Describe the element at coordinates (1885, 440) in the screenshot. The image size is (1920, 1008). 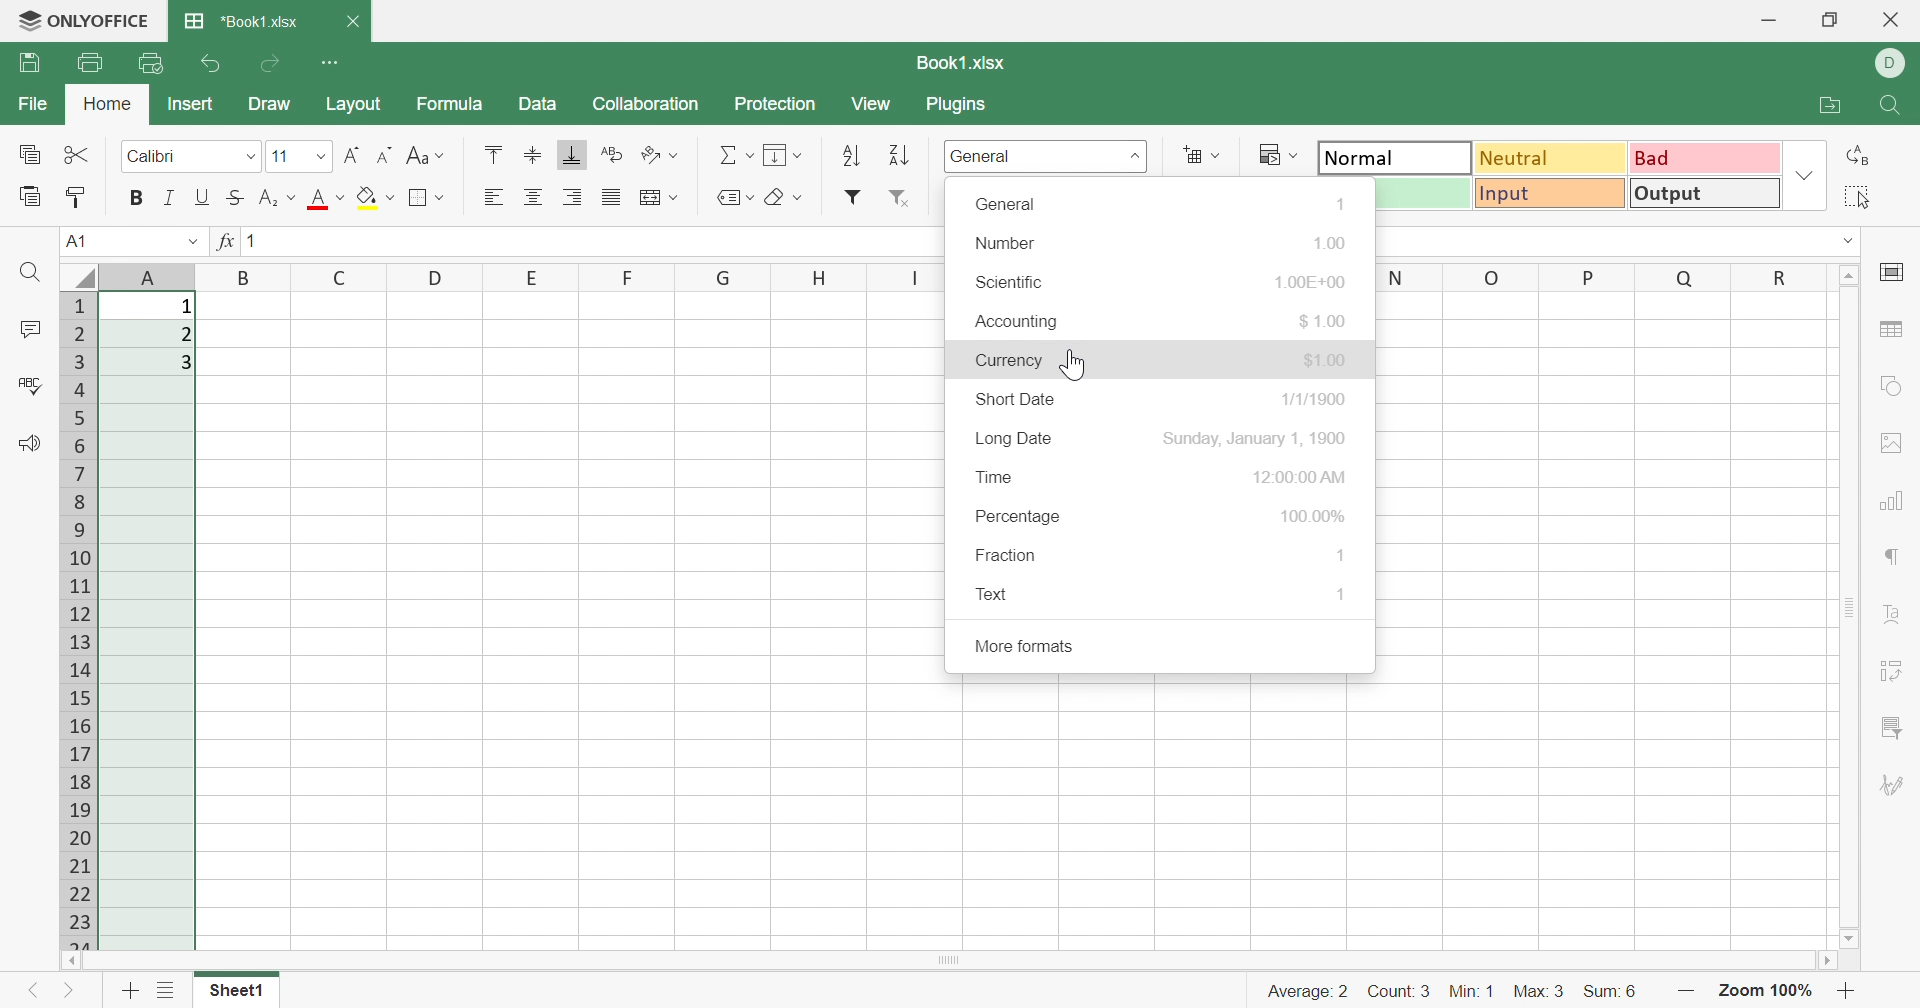
I see `Image settings` at that location.